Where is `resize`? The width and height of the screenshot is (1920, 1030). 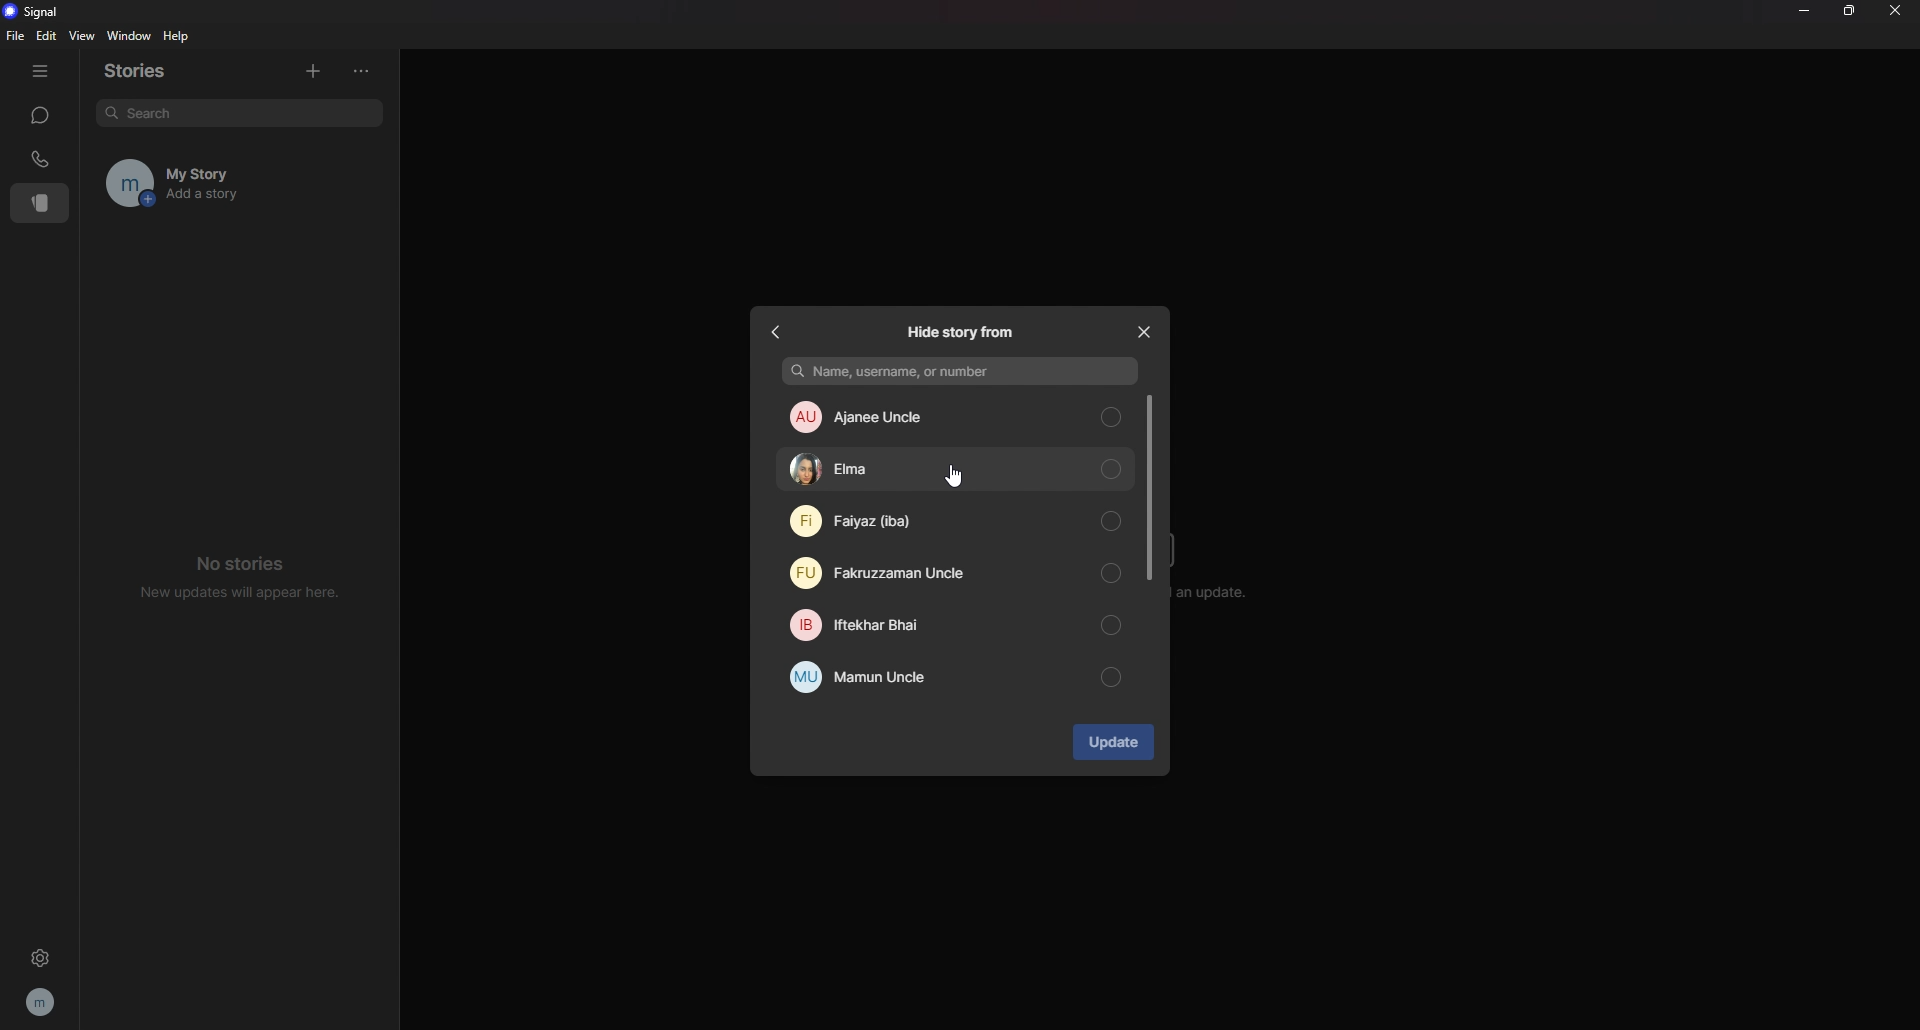
resize is located at coordinates (1851, 12).